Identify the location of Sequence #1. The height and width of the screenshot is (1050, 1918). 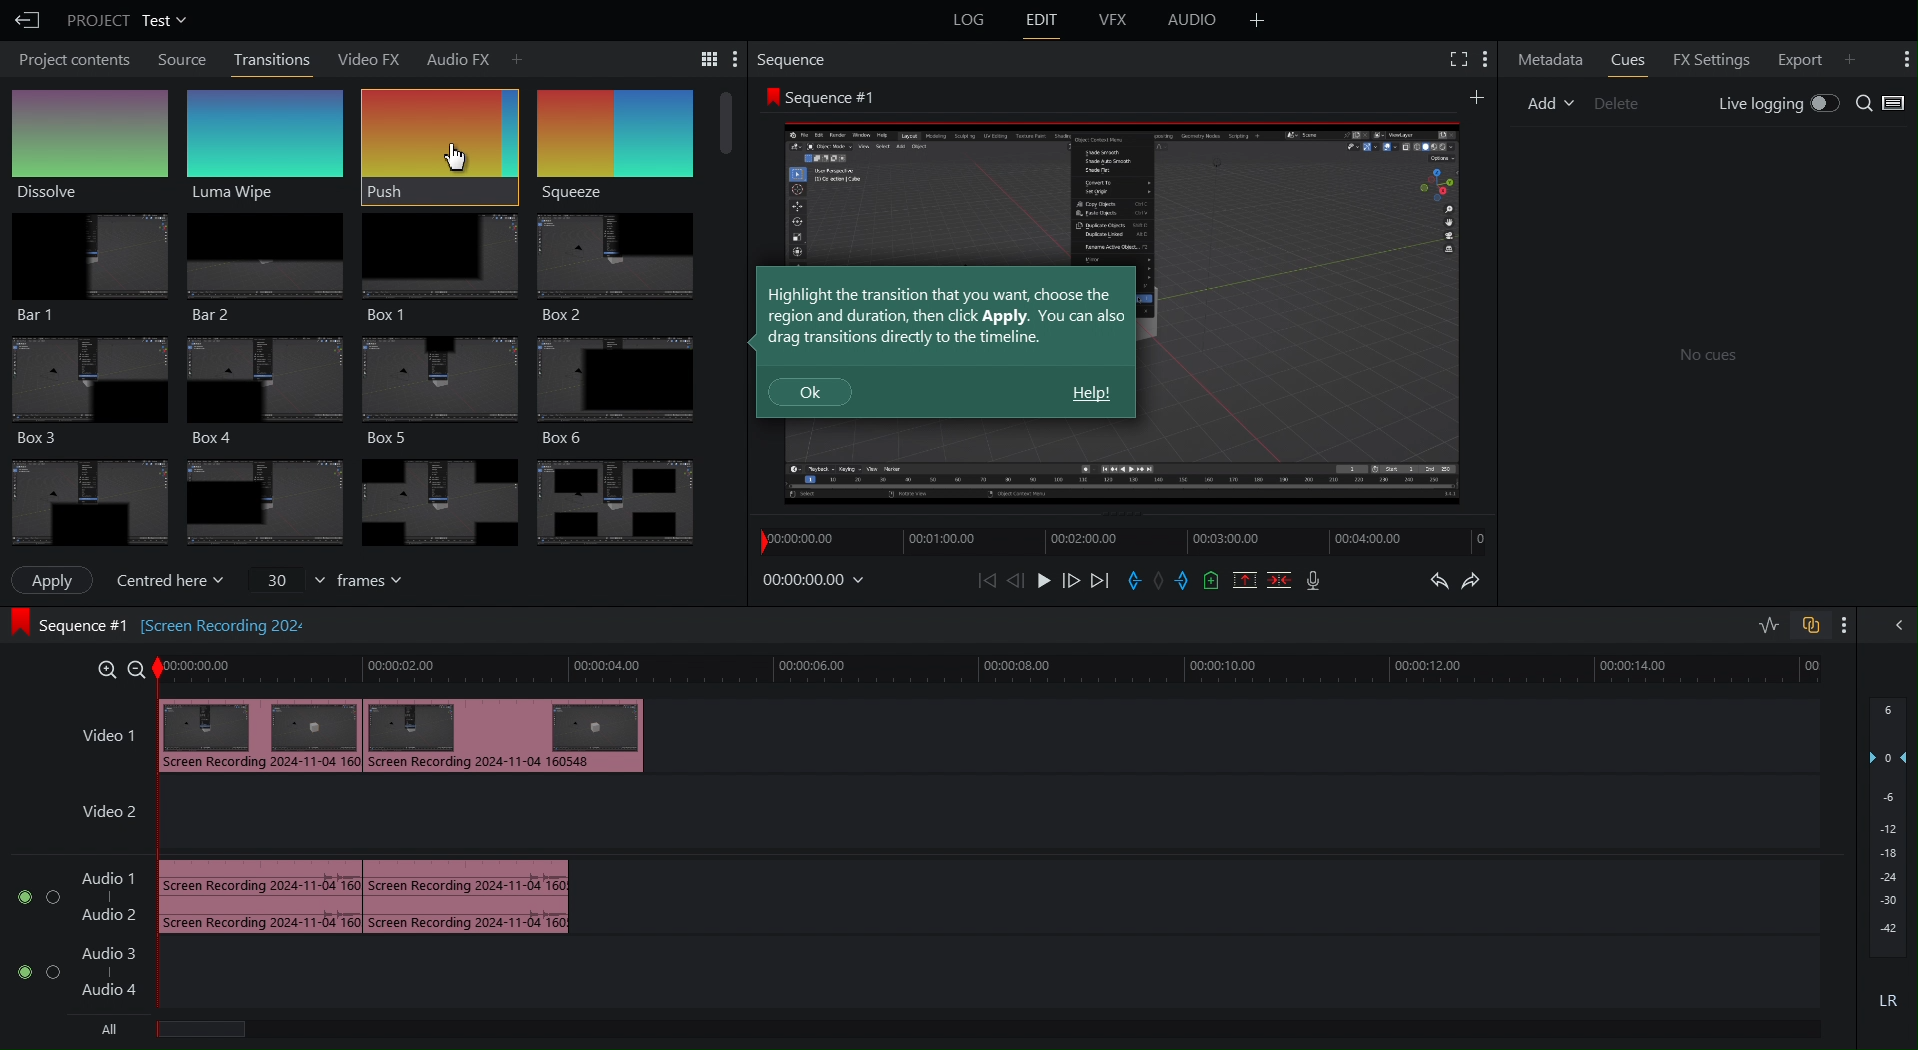
(822, 96).